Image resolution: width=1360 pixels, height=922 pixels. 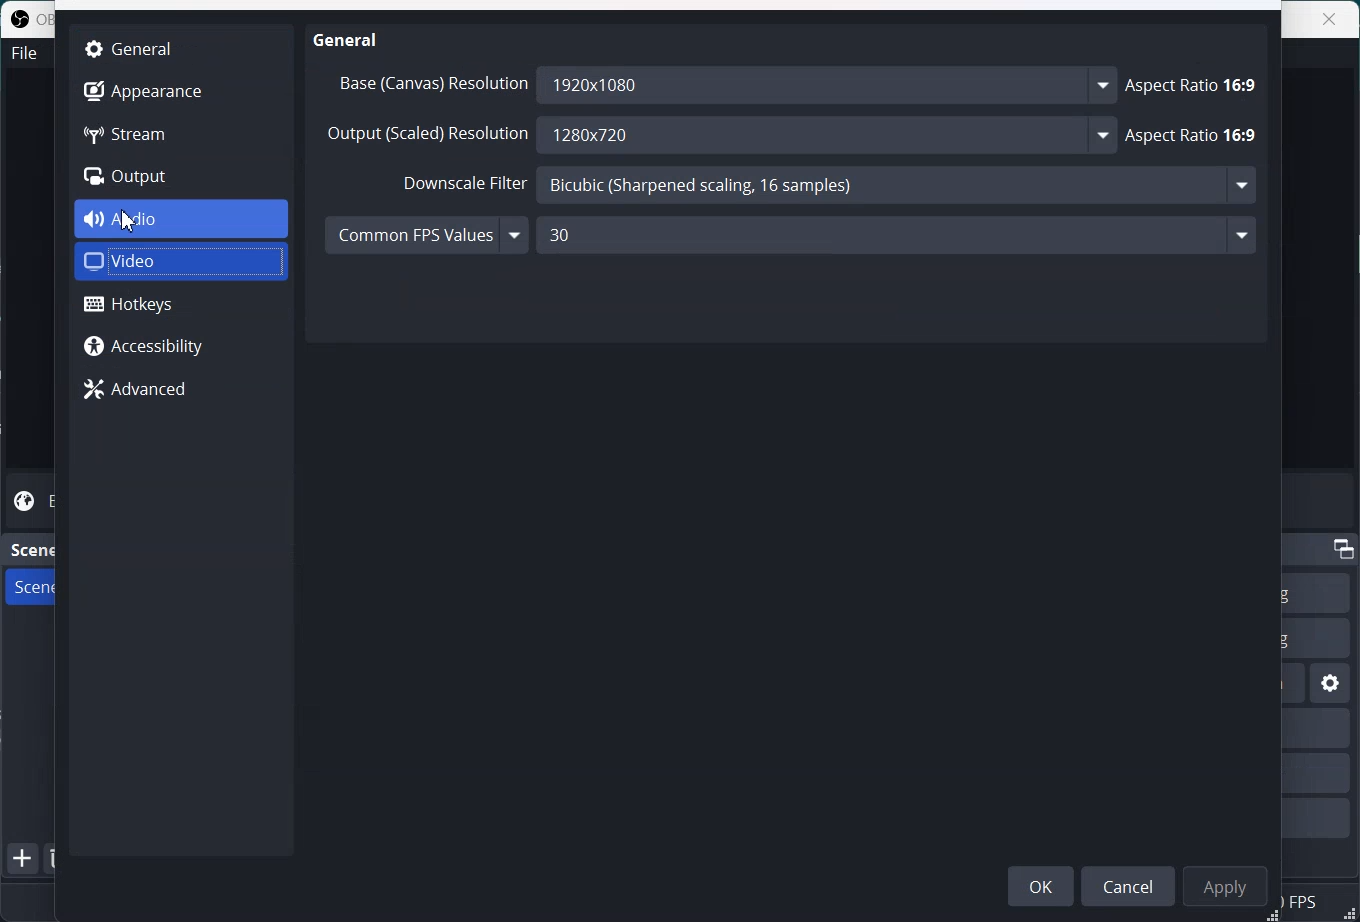 What do you see at coordinates (431, 134) in the screenshot?
I see `Output (scaled) Resolution` at bounding box center [431, 134].